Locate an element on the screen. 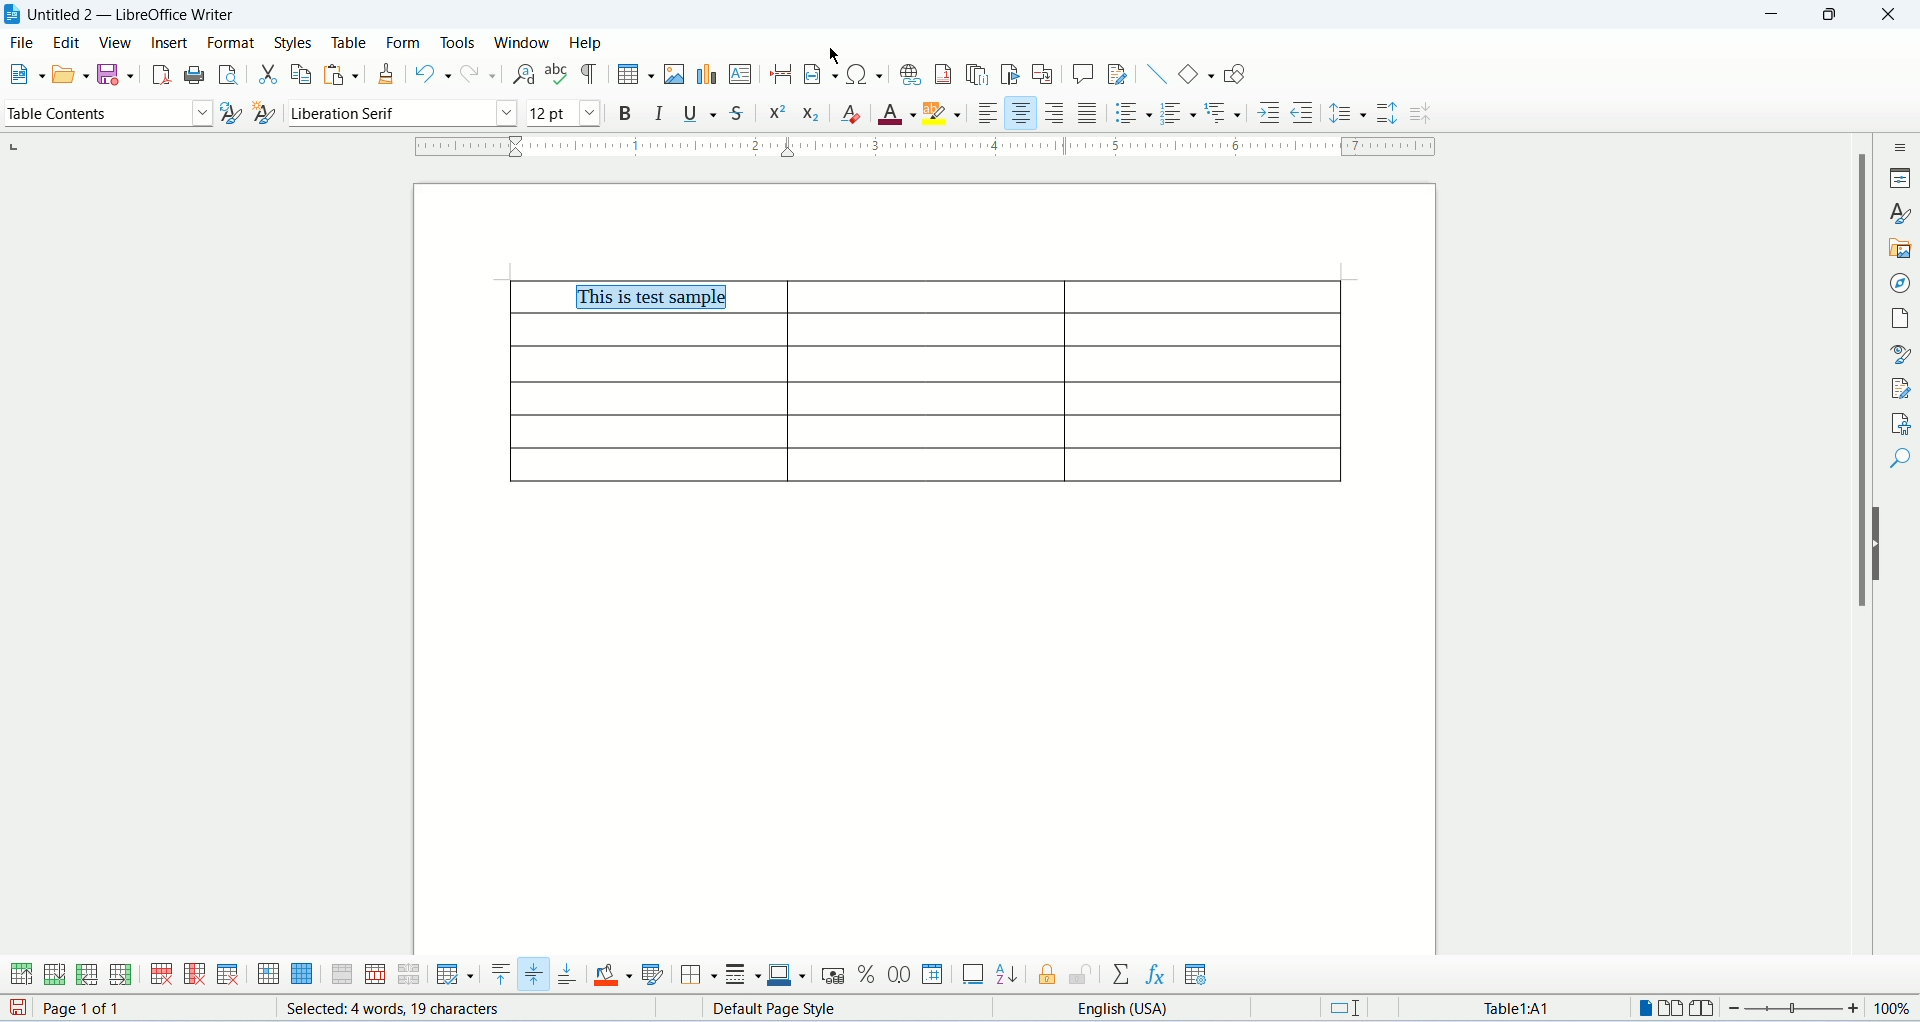 The width and height of the screenshot is (1920, 1022). cursor is located at coordinates (838, 55).